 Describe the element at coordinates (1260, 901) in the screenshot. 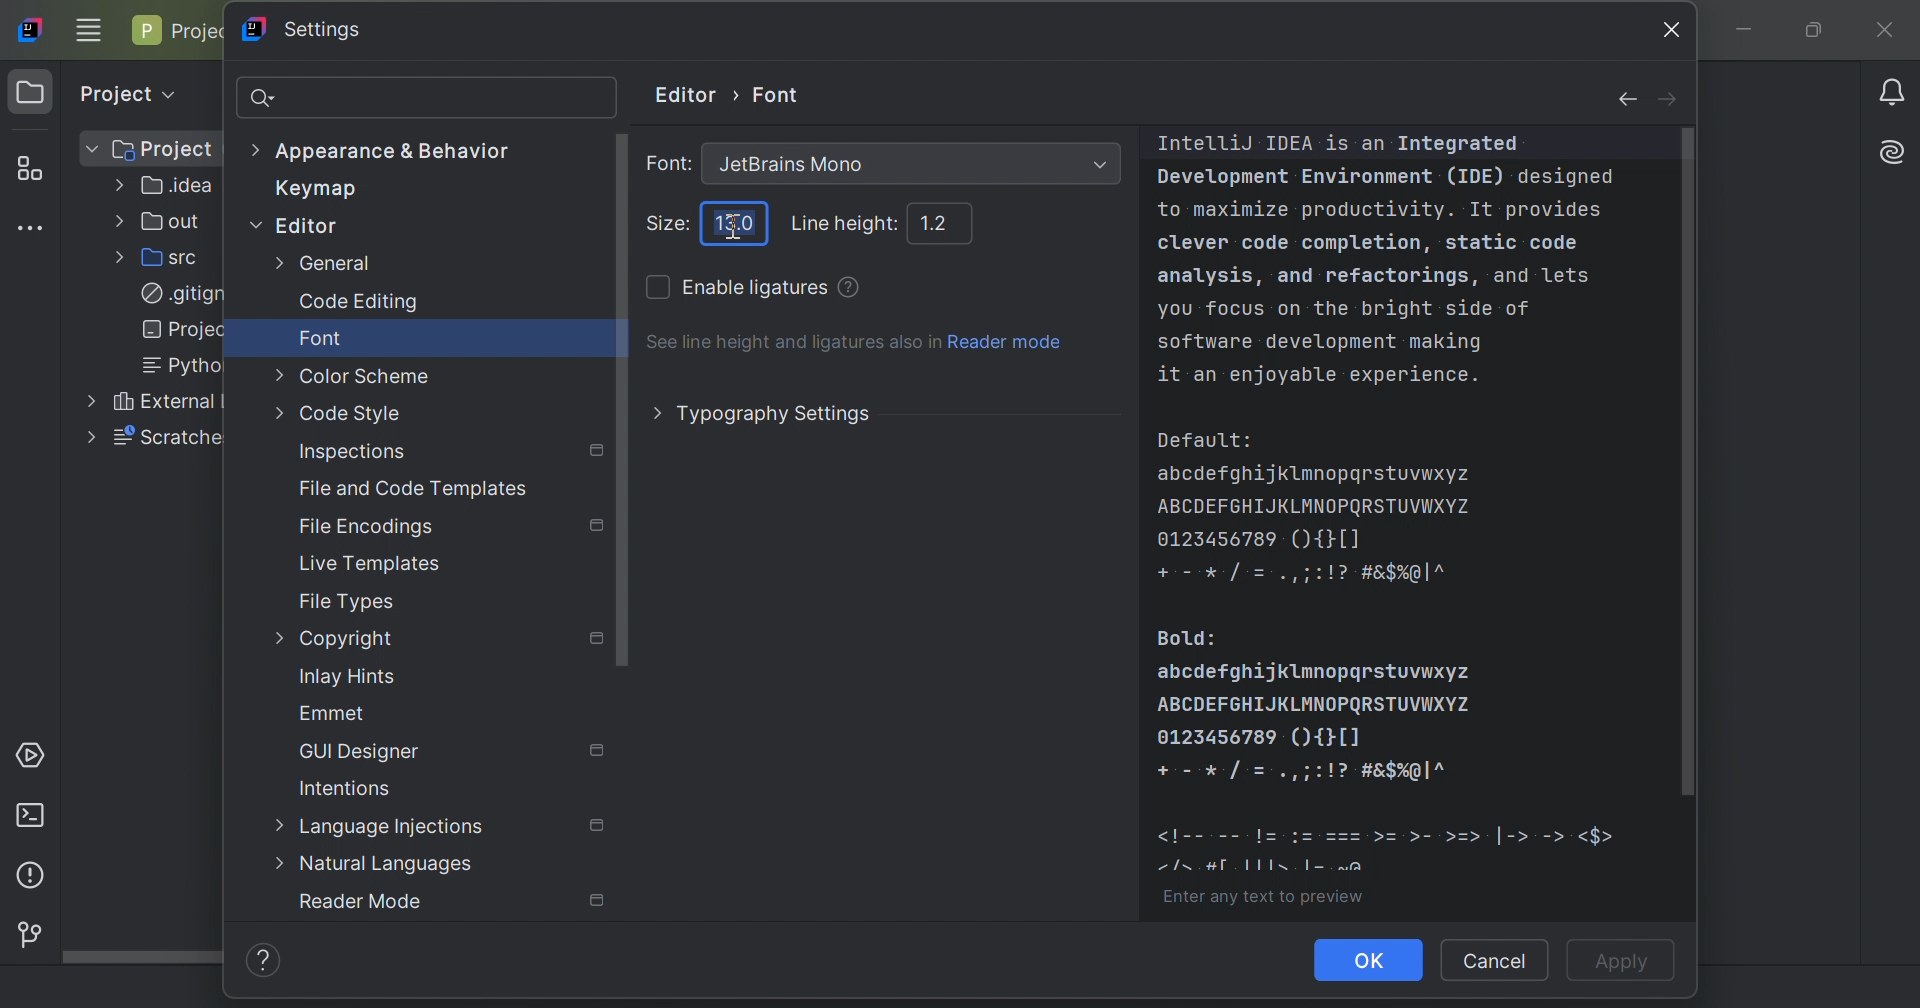

I see `Enter any text to preview` at that location.